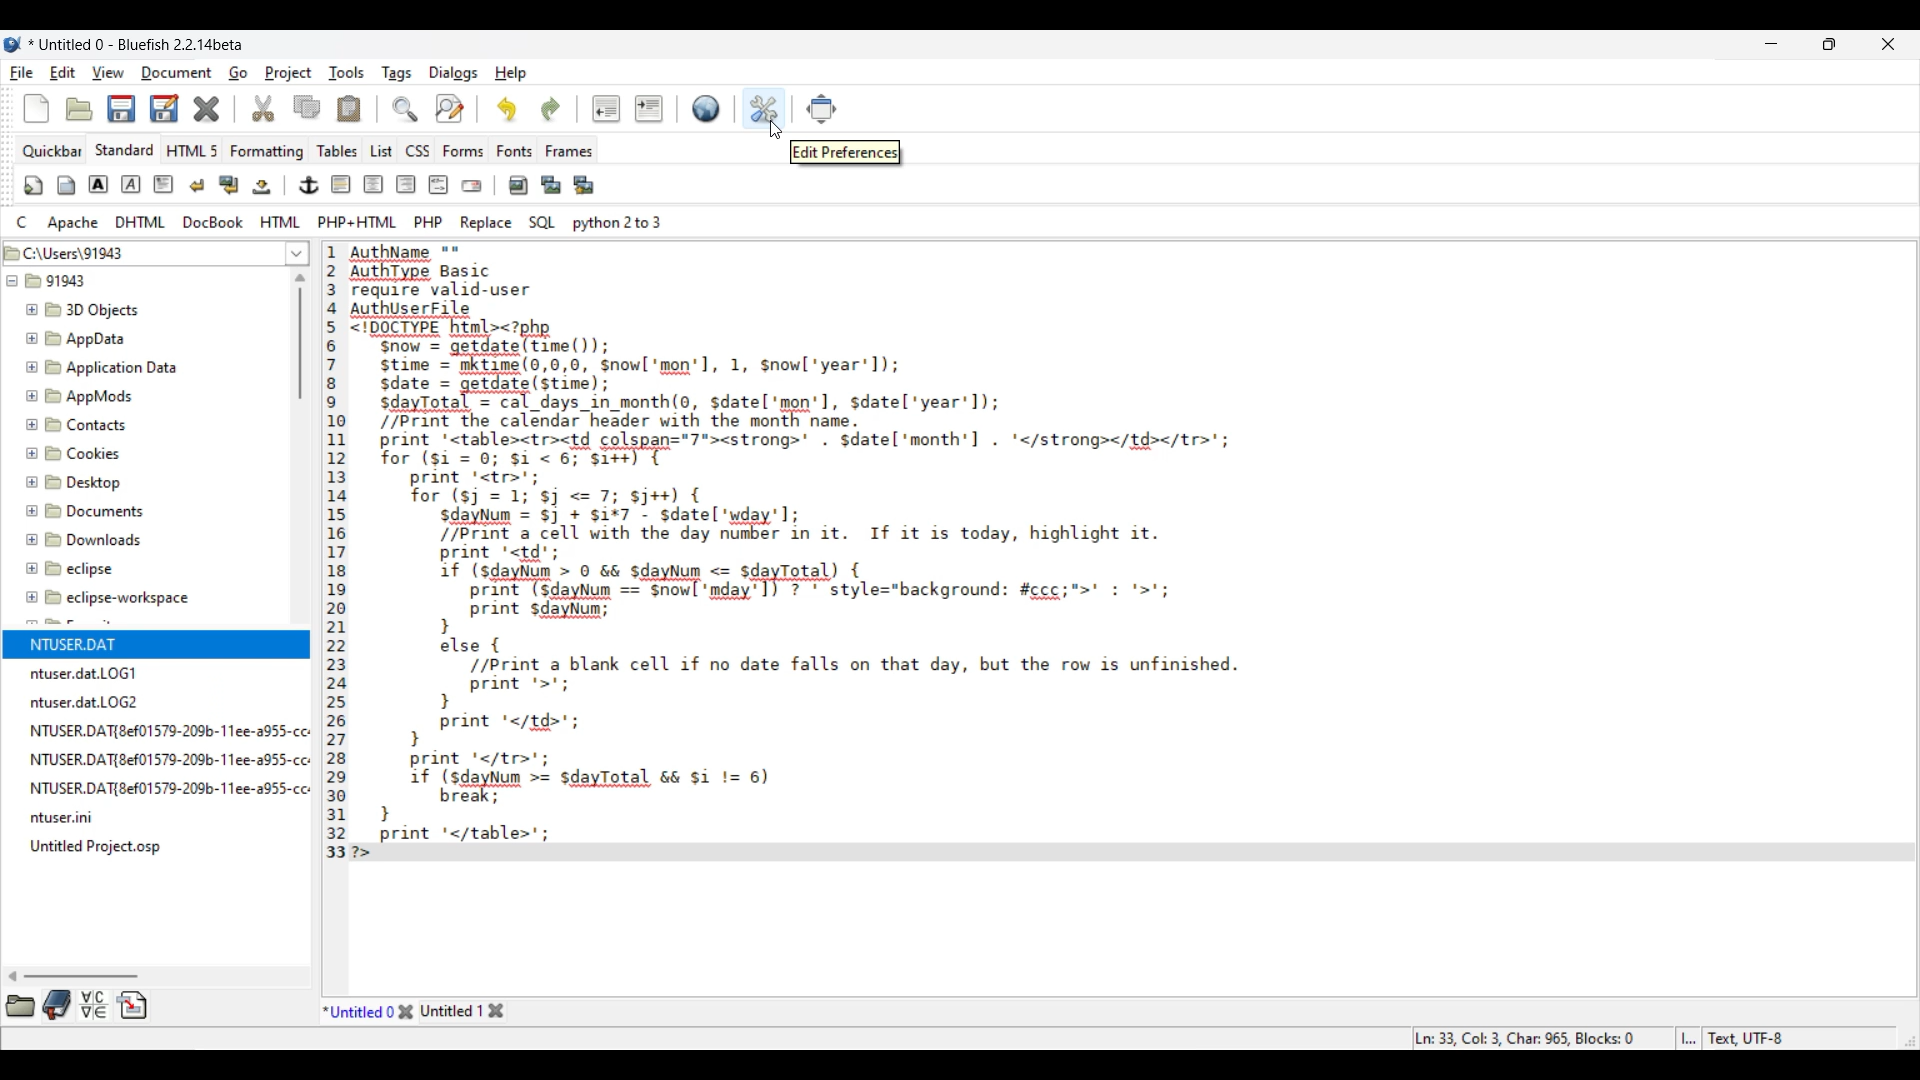 This screenshot has width=1920, height=1080. What do you see at coordinates (102, 367) in the screenshot?
I see `Application Data` at bounding box center [102, 367].